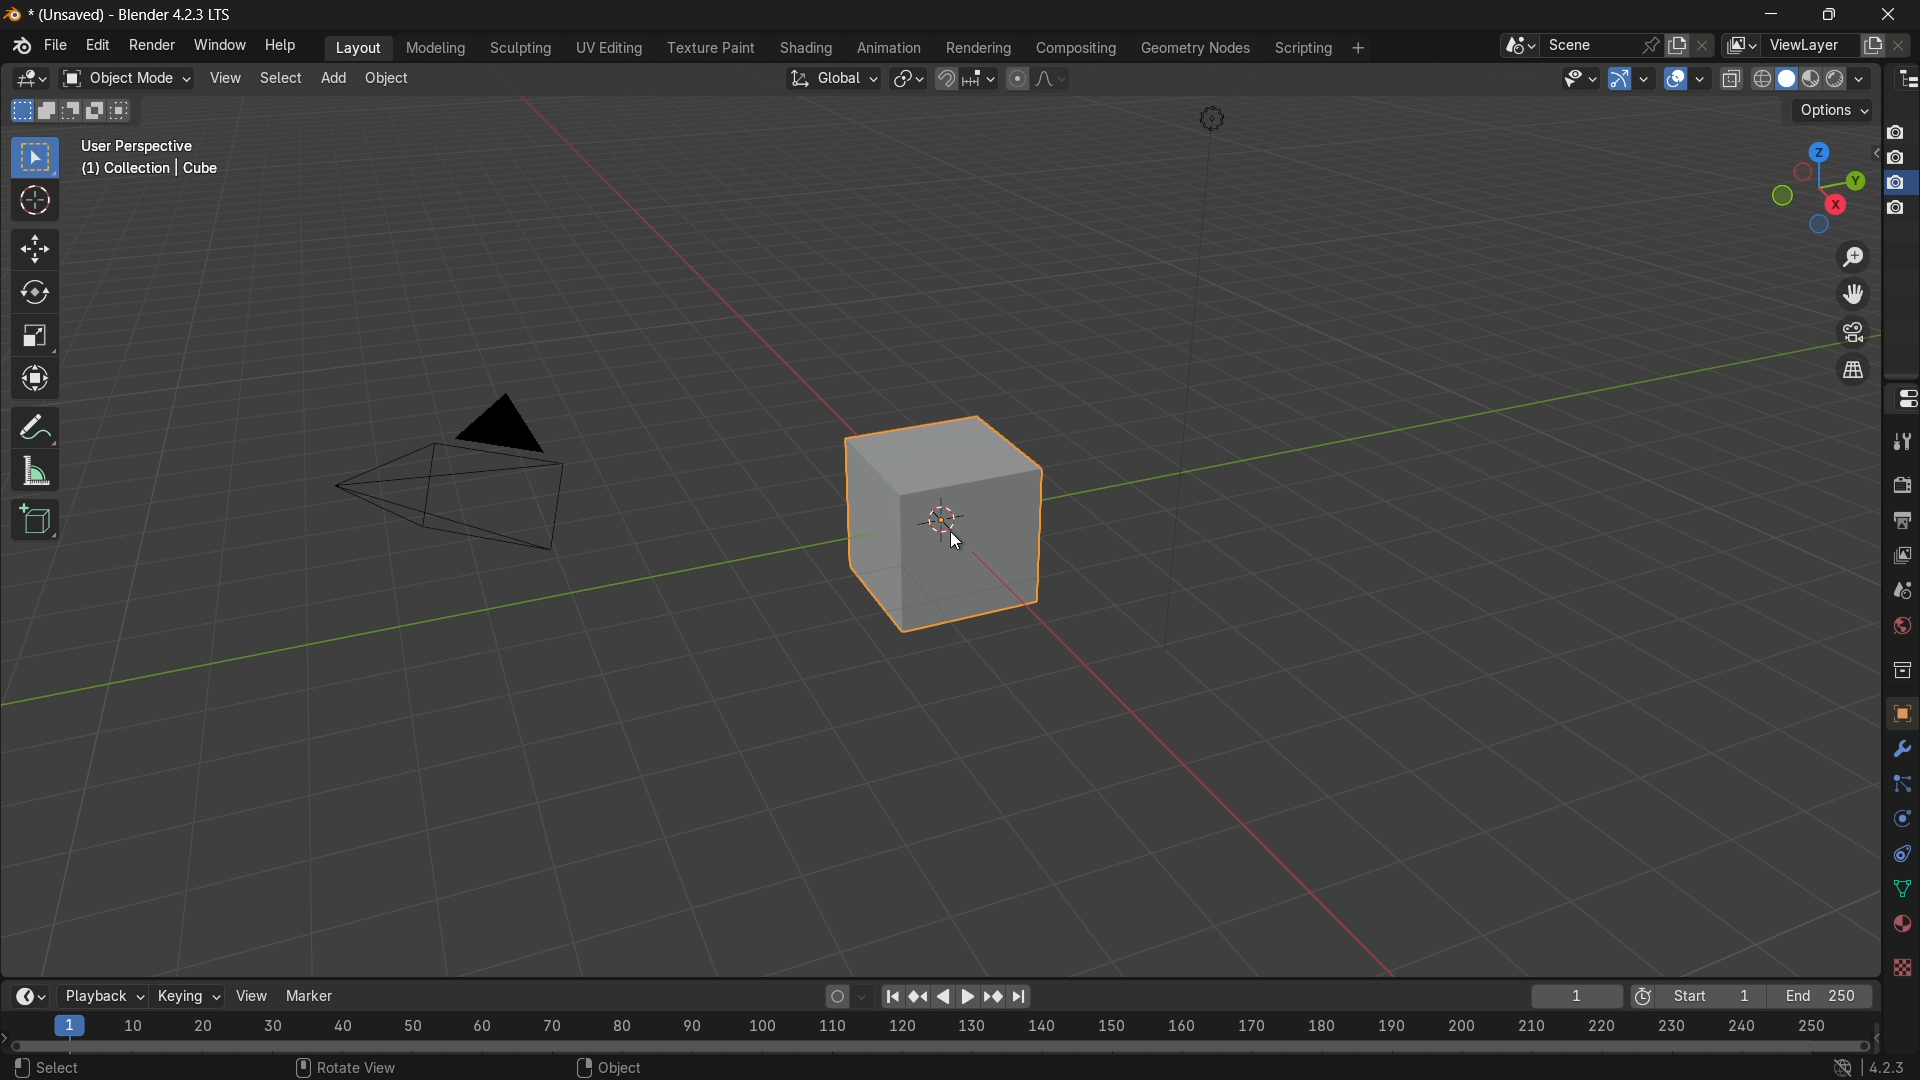 The height and width of the screenshot is (1080, 1920). I want to click on marker, so click(321, 990).